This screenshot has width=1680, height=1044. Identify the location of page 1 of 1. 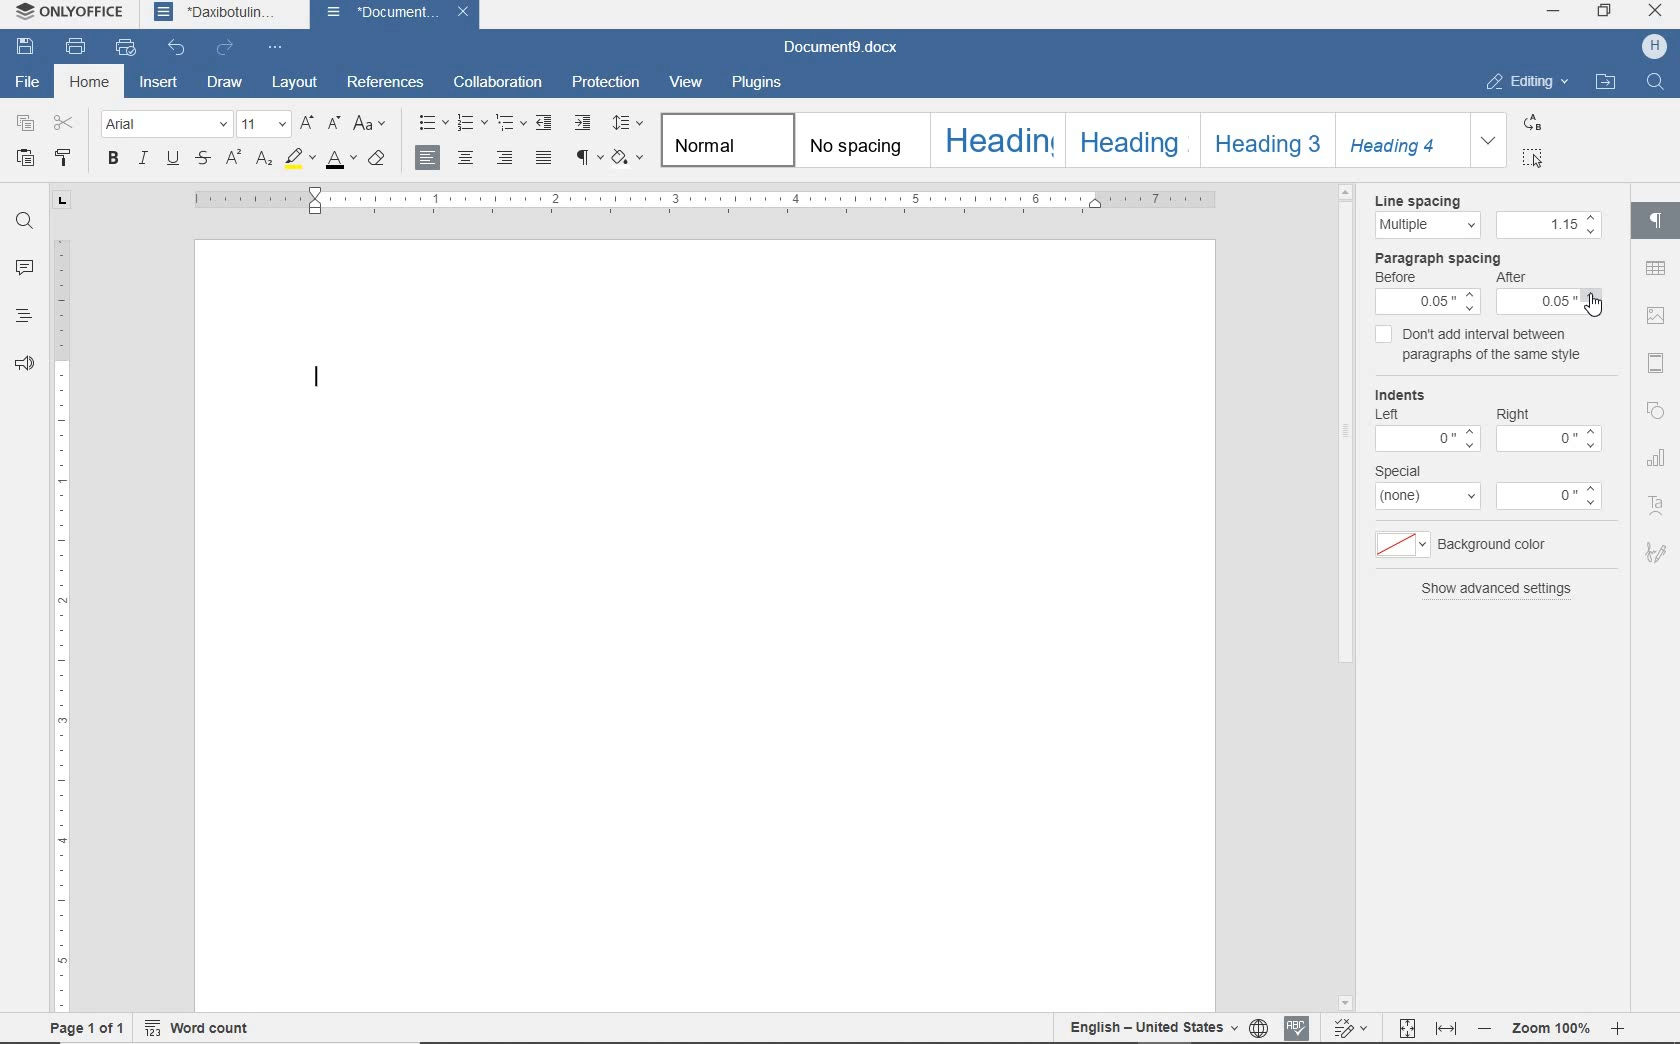
(85, 1028).